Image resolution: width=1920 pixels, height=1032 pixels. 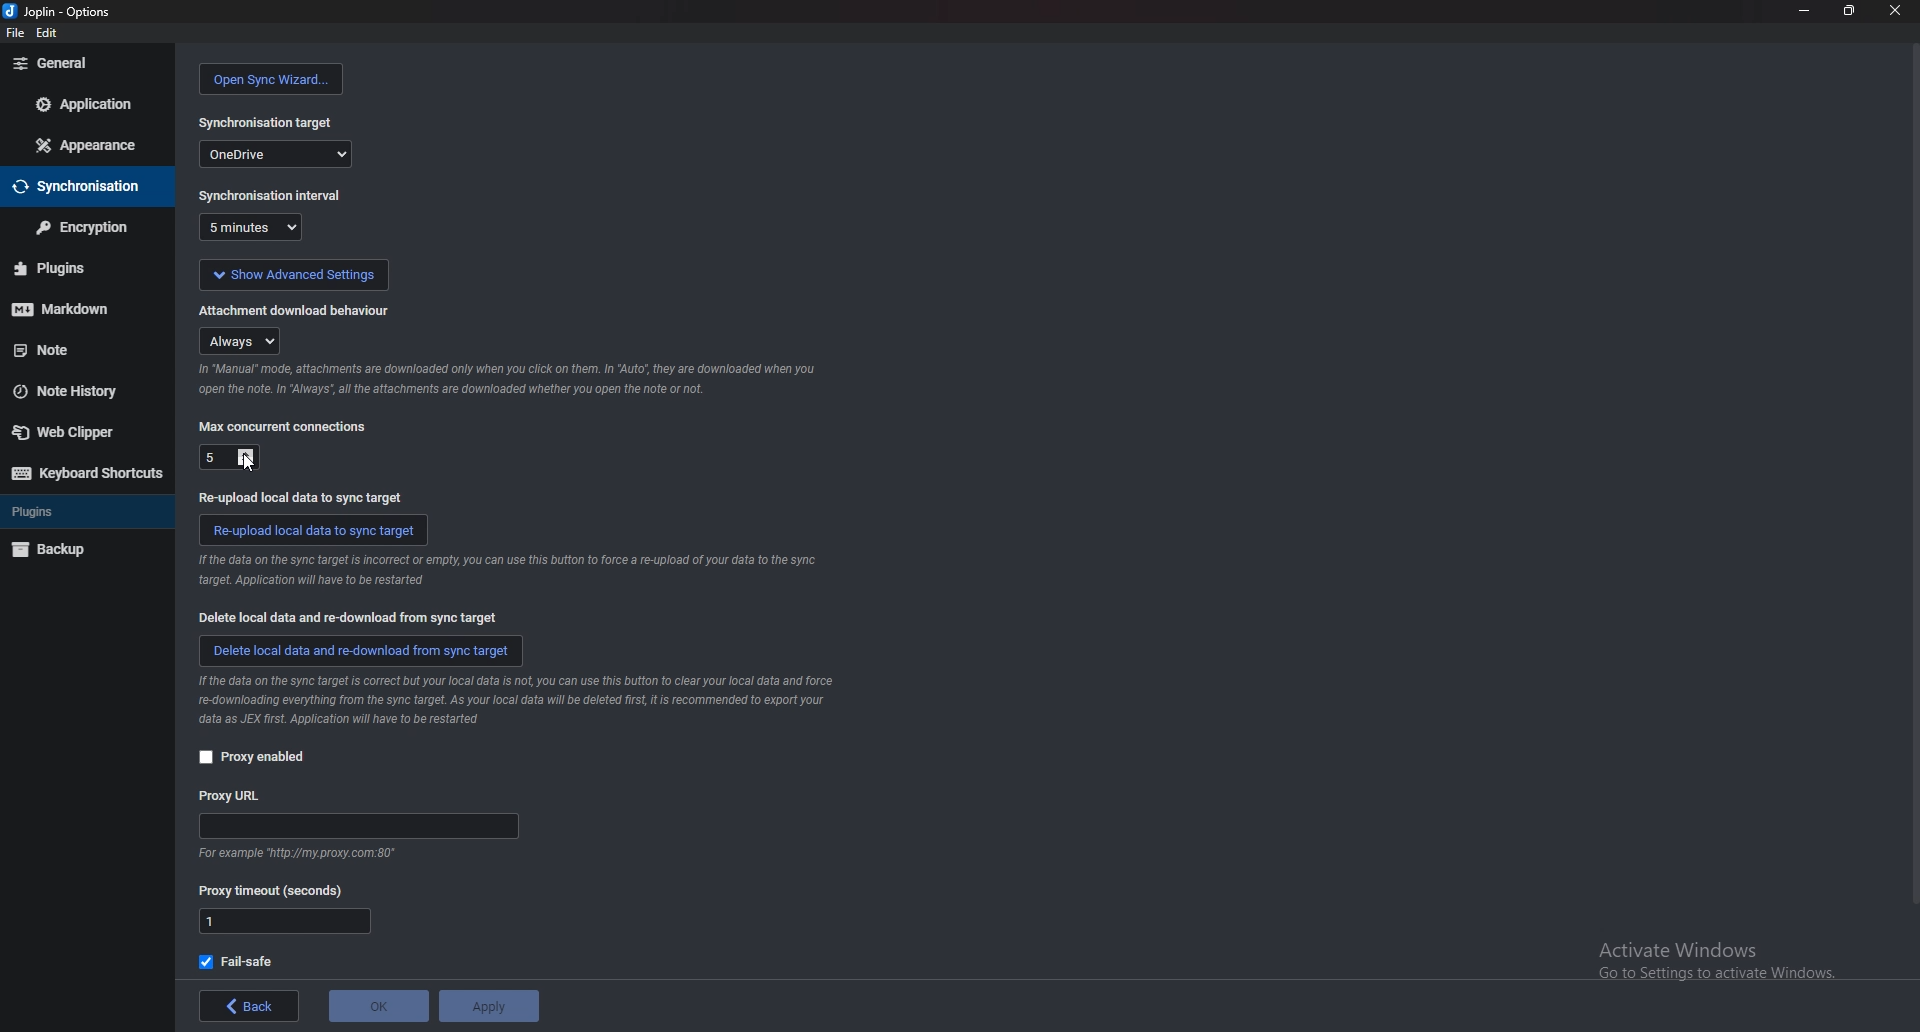 I want to click on scroll bar, so click(x=1910, y=487).